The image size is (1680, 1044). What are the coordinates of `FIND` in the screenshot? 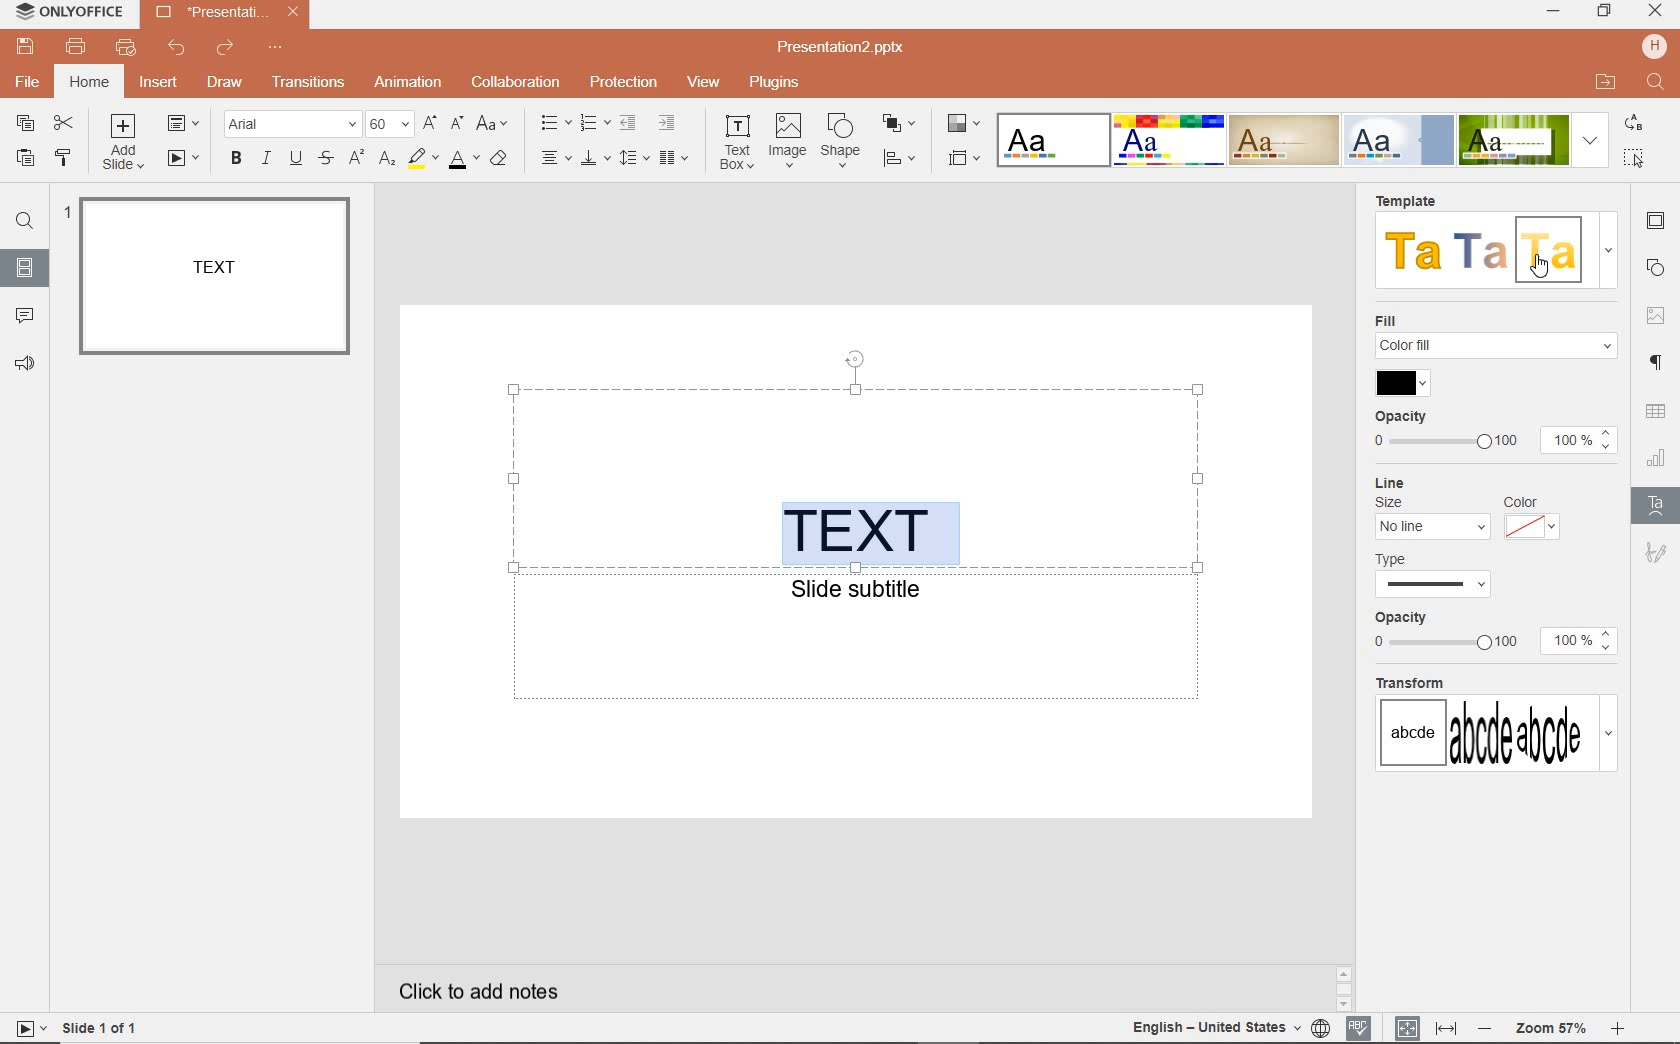 It's located at (25, 221).